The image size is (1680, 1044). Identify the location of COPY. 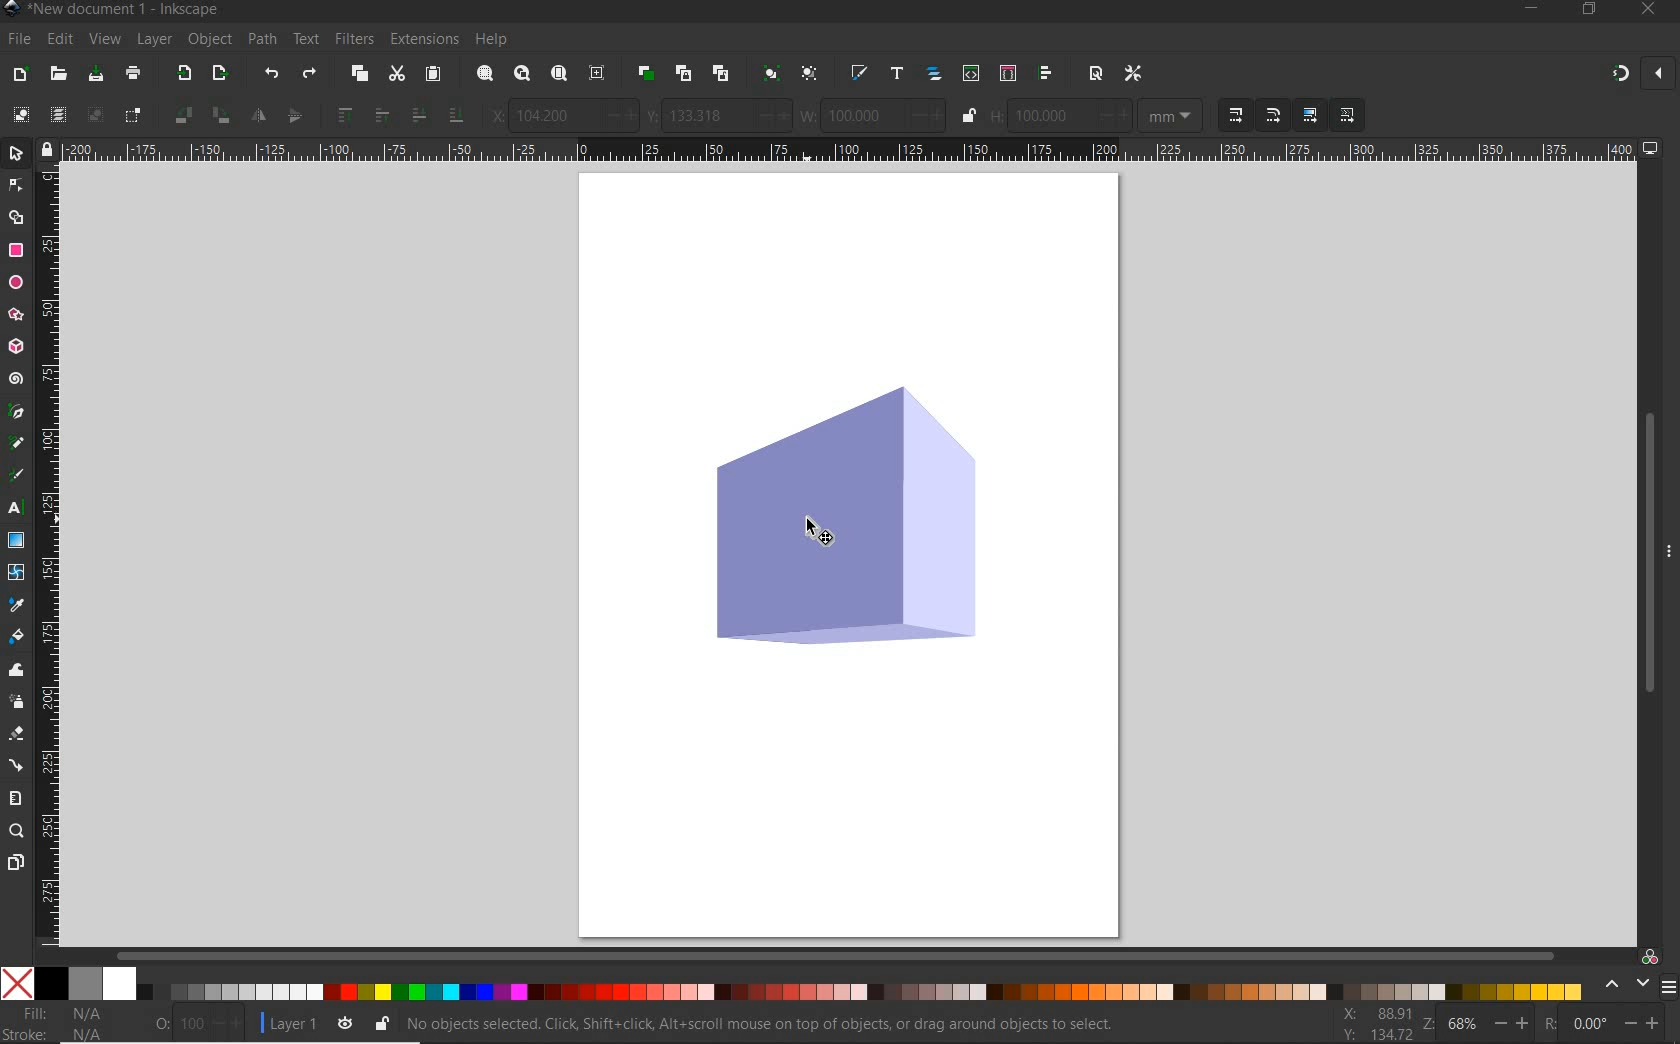
(361, 76).